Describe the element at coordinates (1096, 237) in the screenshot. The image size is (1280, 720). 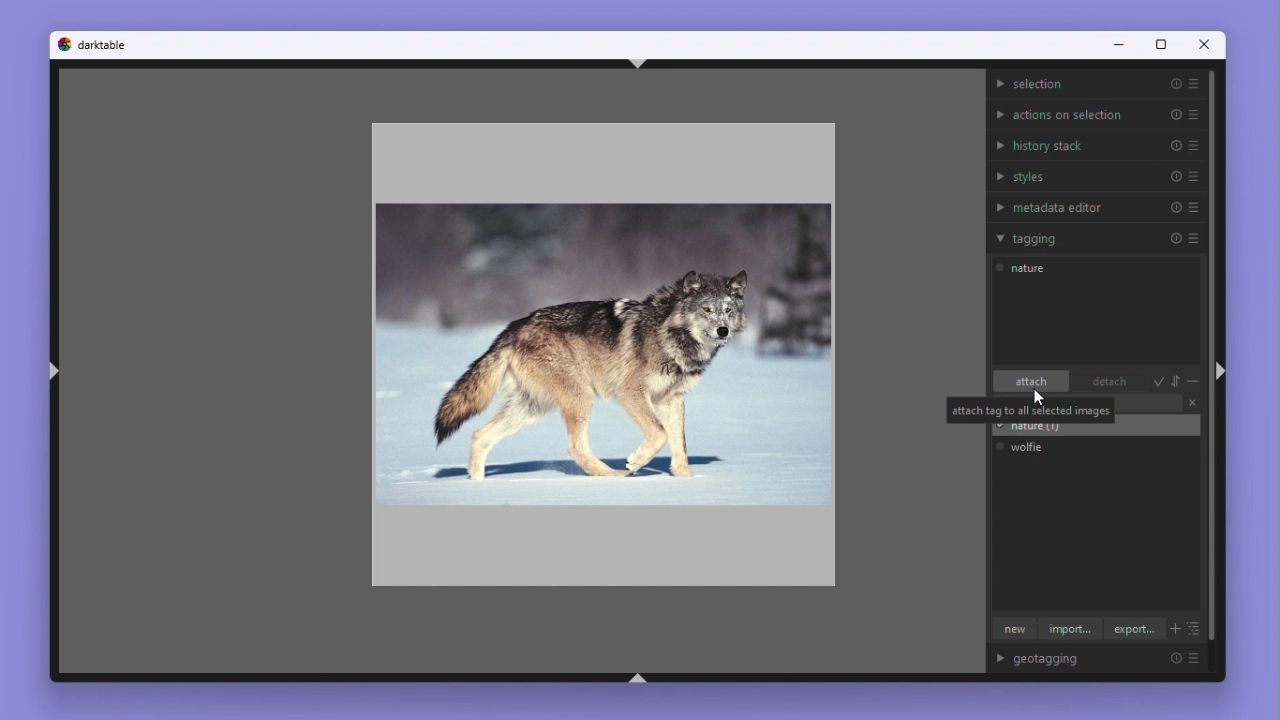
I see `Tagging` at that location.